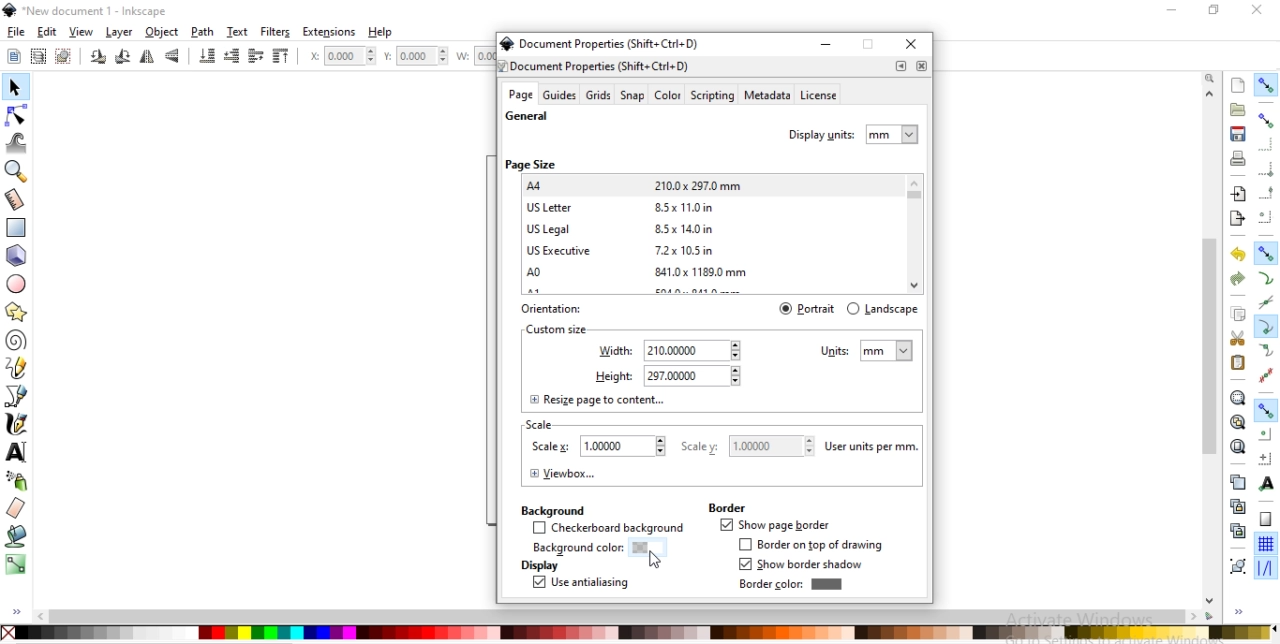  I want to click on units, so click(867, 351).